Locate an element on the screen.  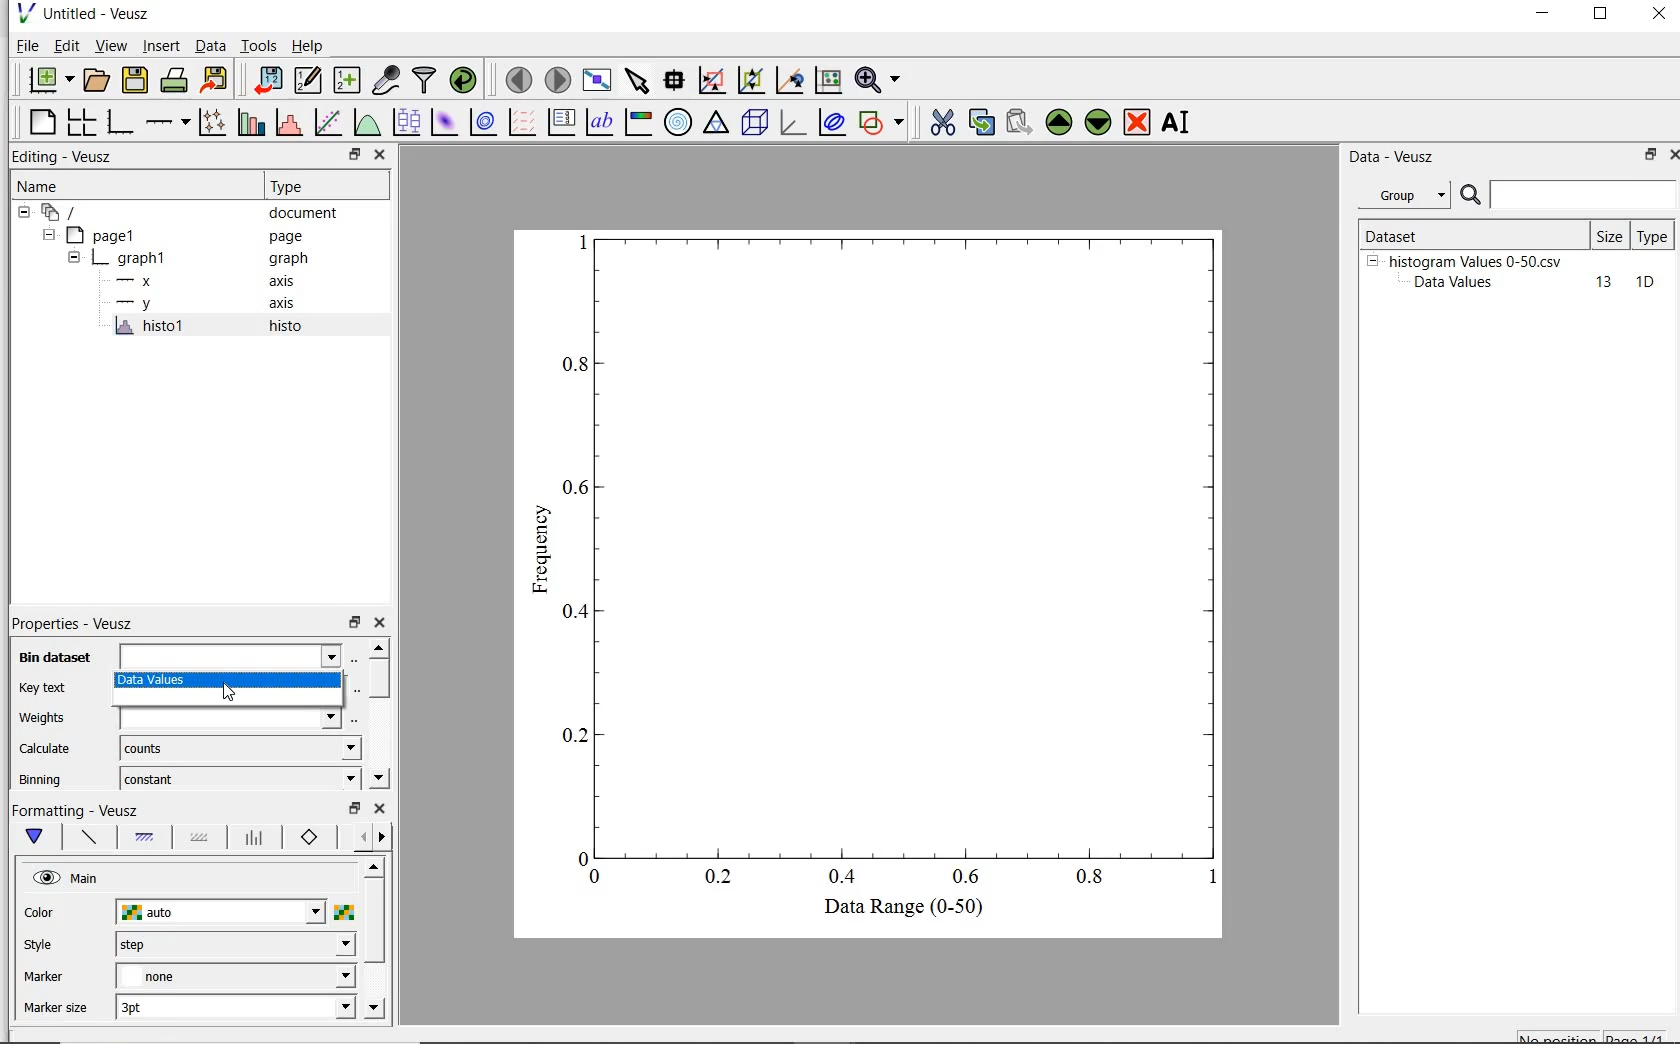
frequency is located at coordinates (540, 555).